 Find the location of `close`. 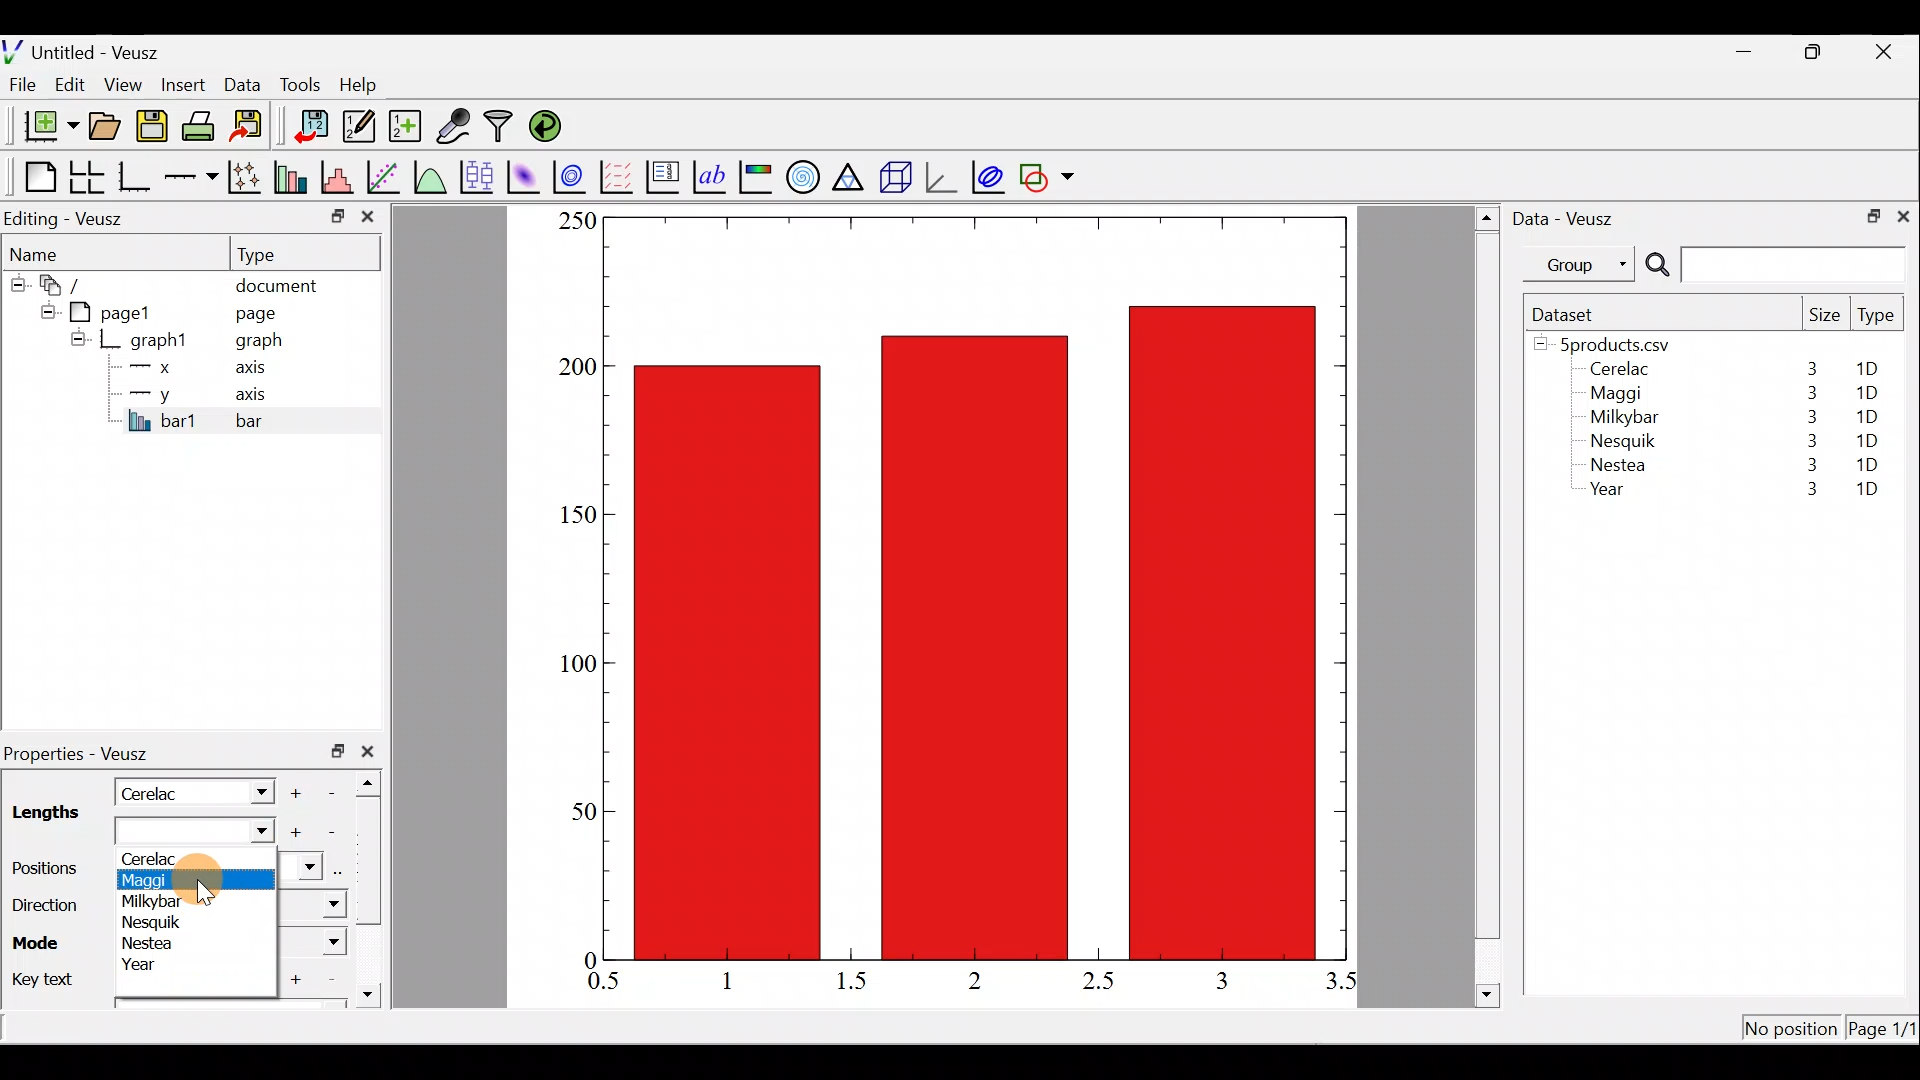

close is located at coordinates (372, 751).